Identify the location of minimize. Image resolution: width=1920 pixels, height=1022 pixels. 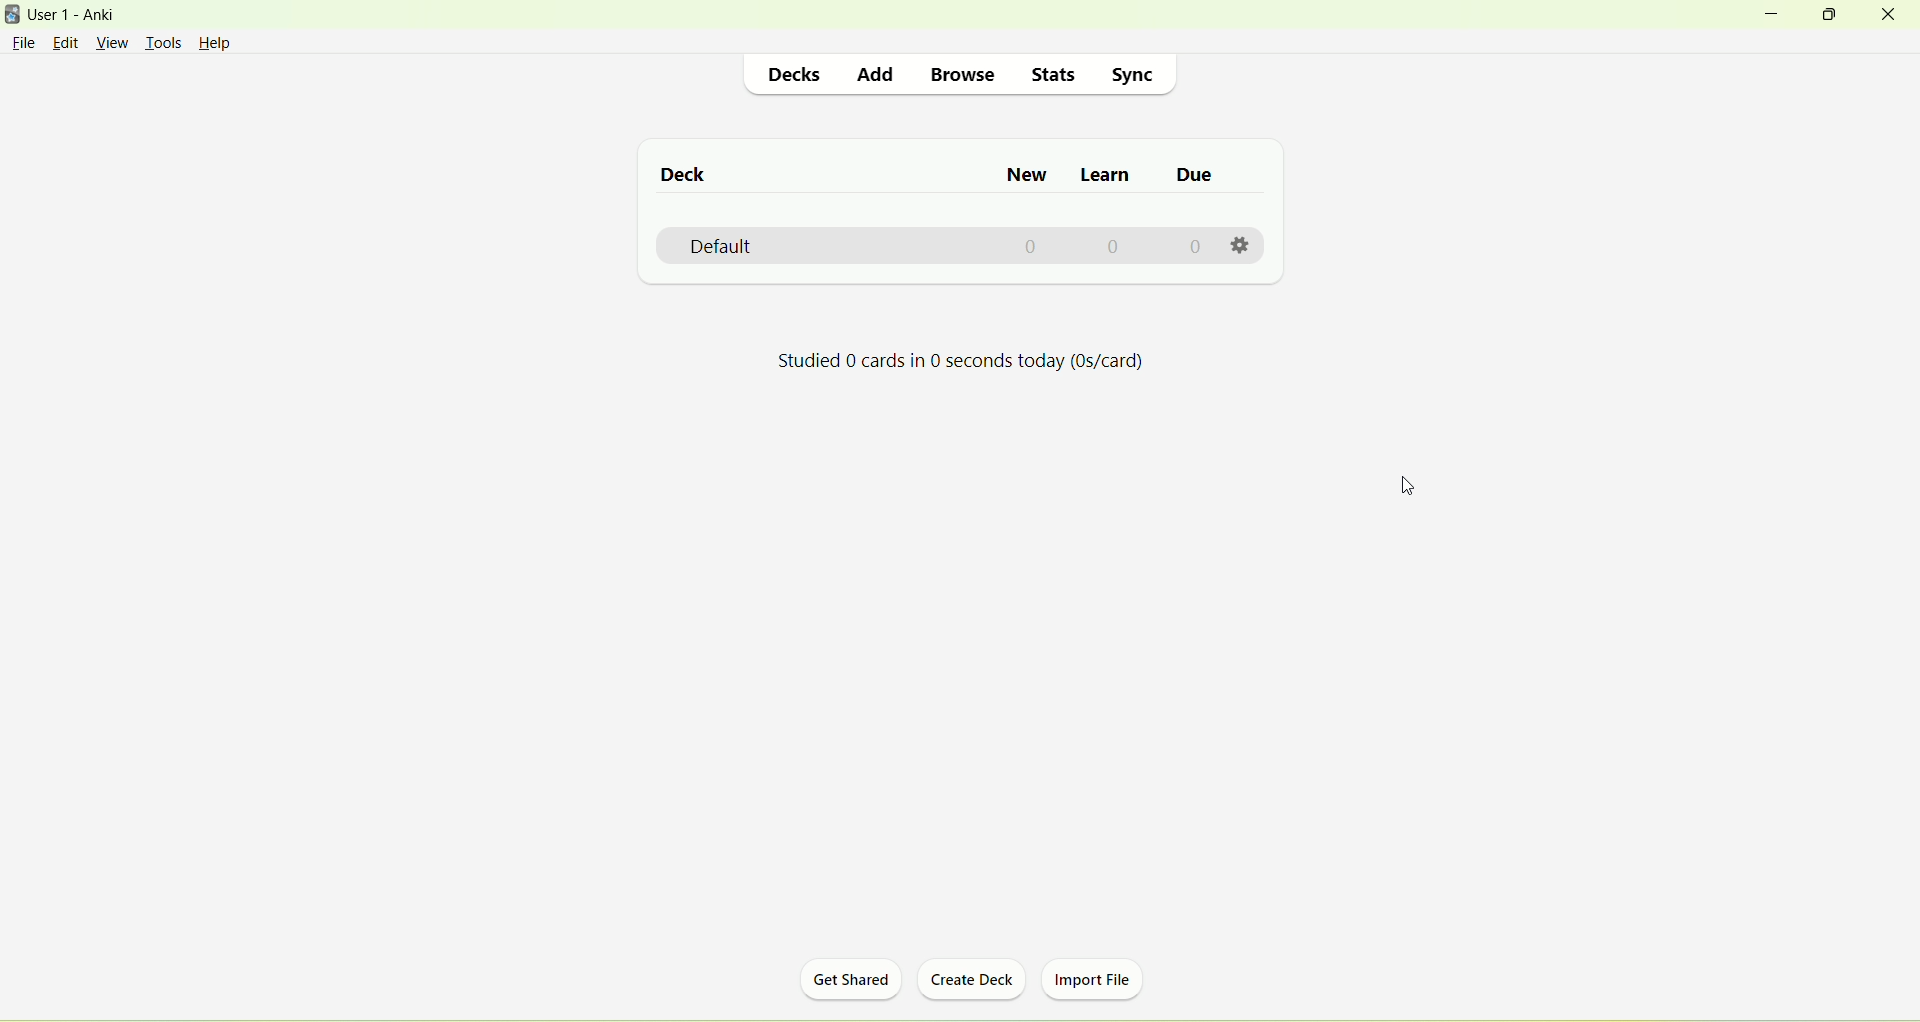
(1769, 15).